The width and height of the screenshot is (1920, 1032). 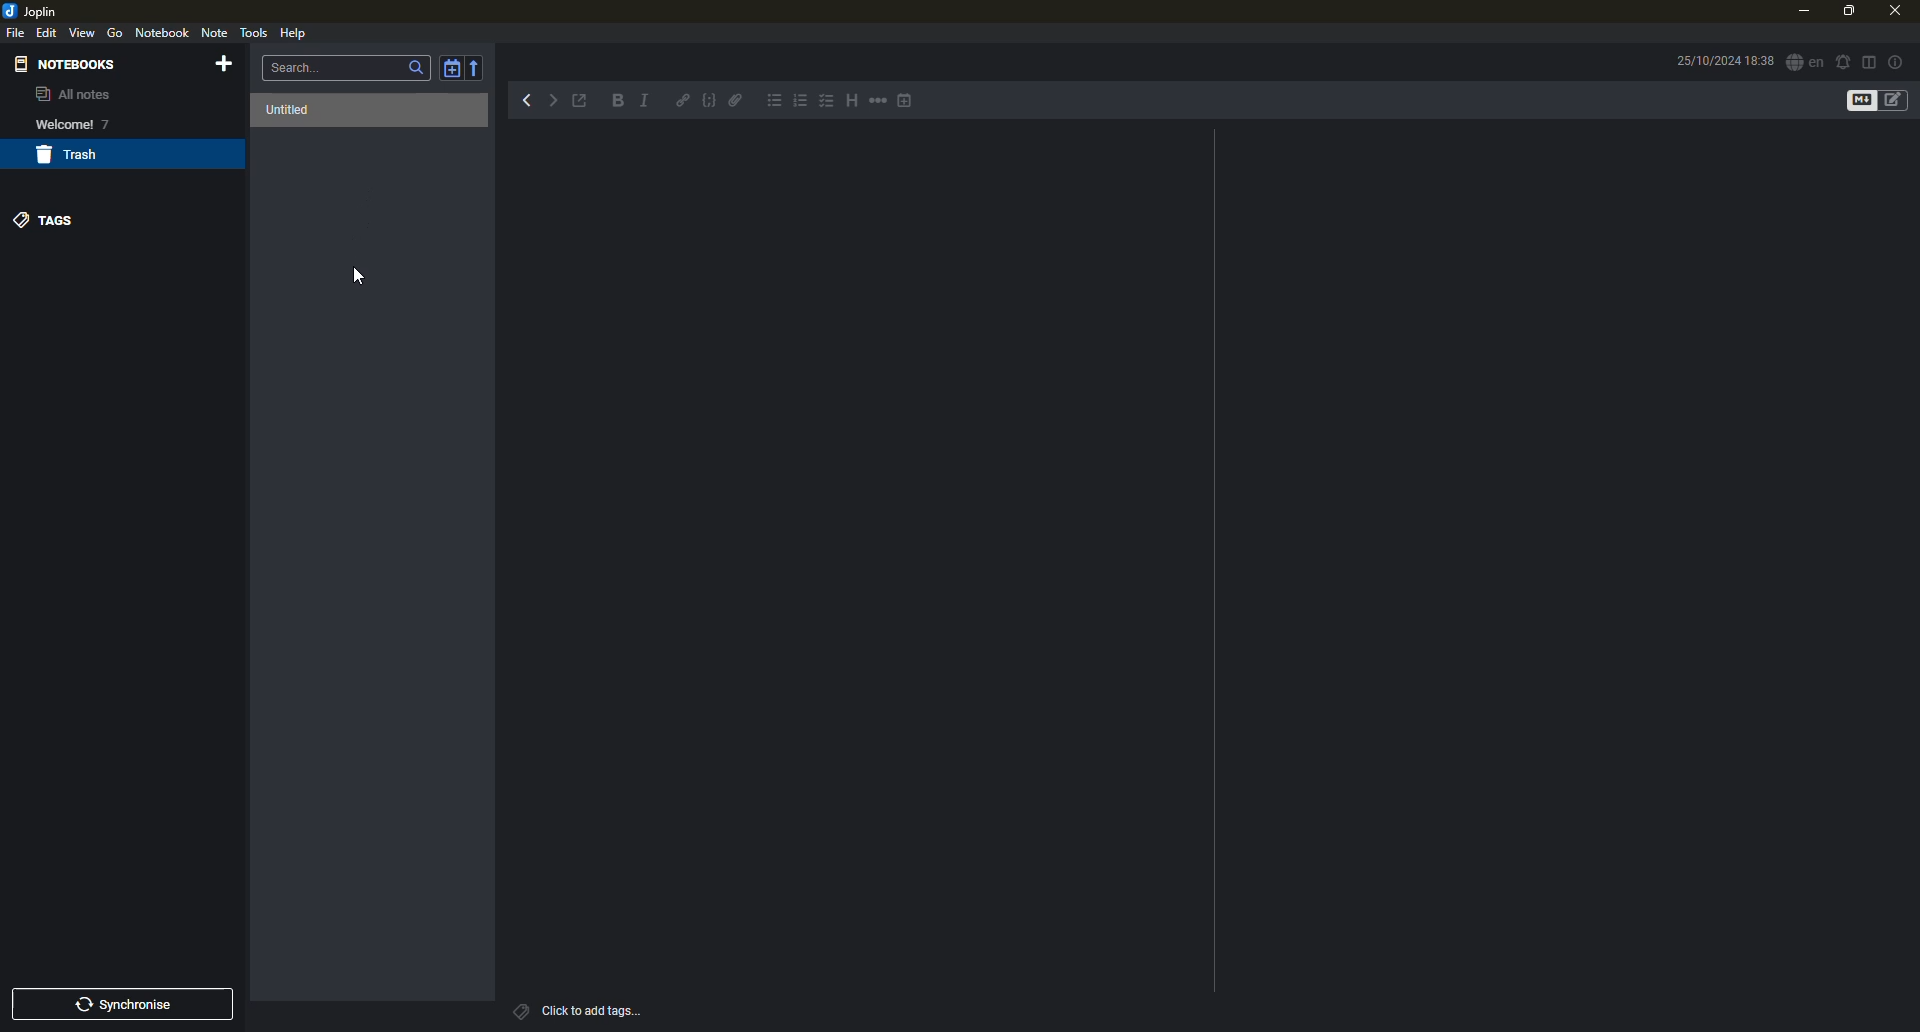 What do you see at coordinates (360, 282) in the screenshot?
I see `cursor` at bounding box center [360, 282].